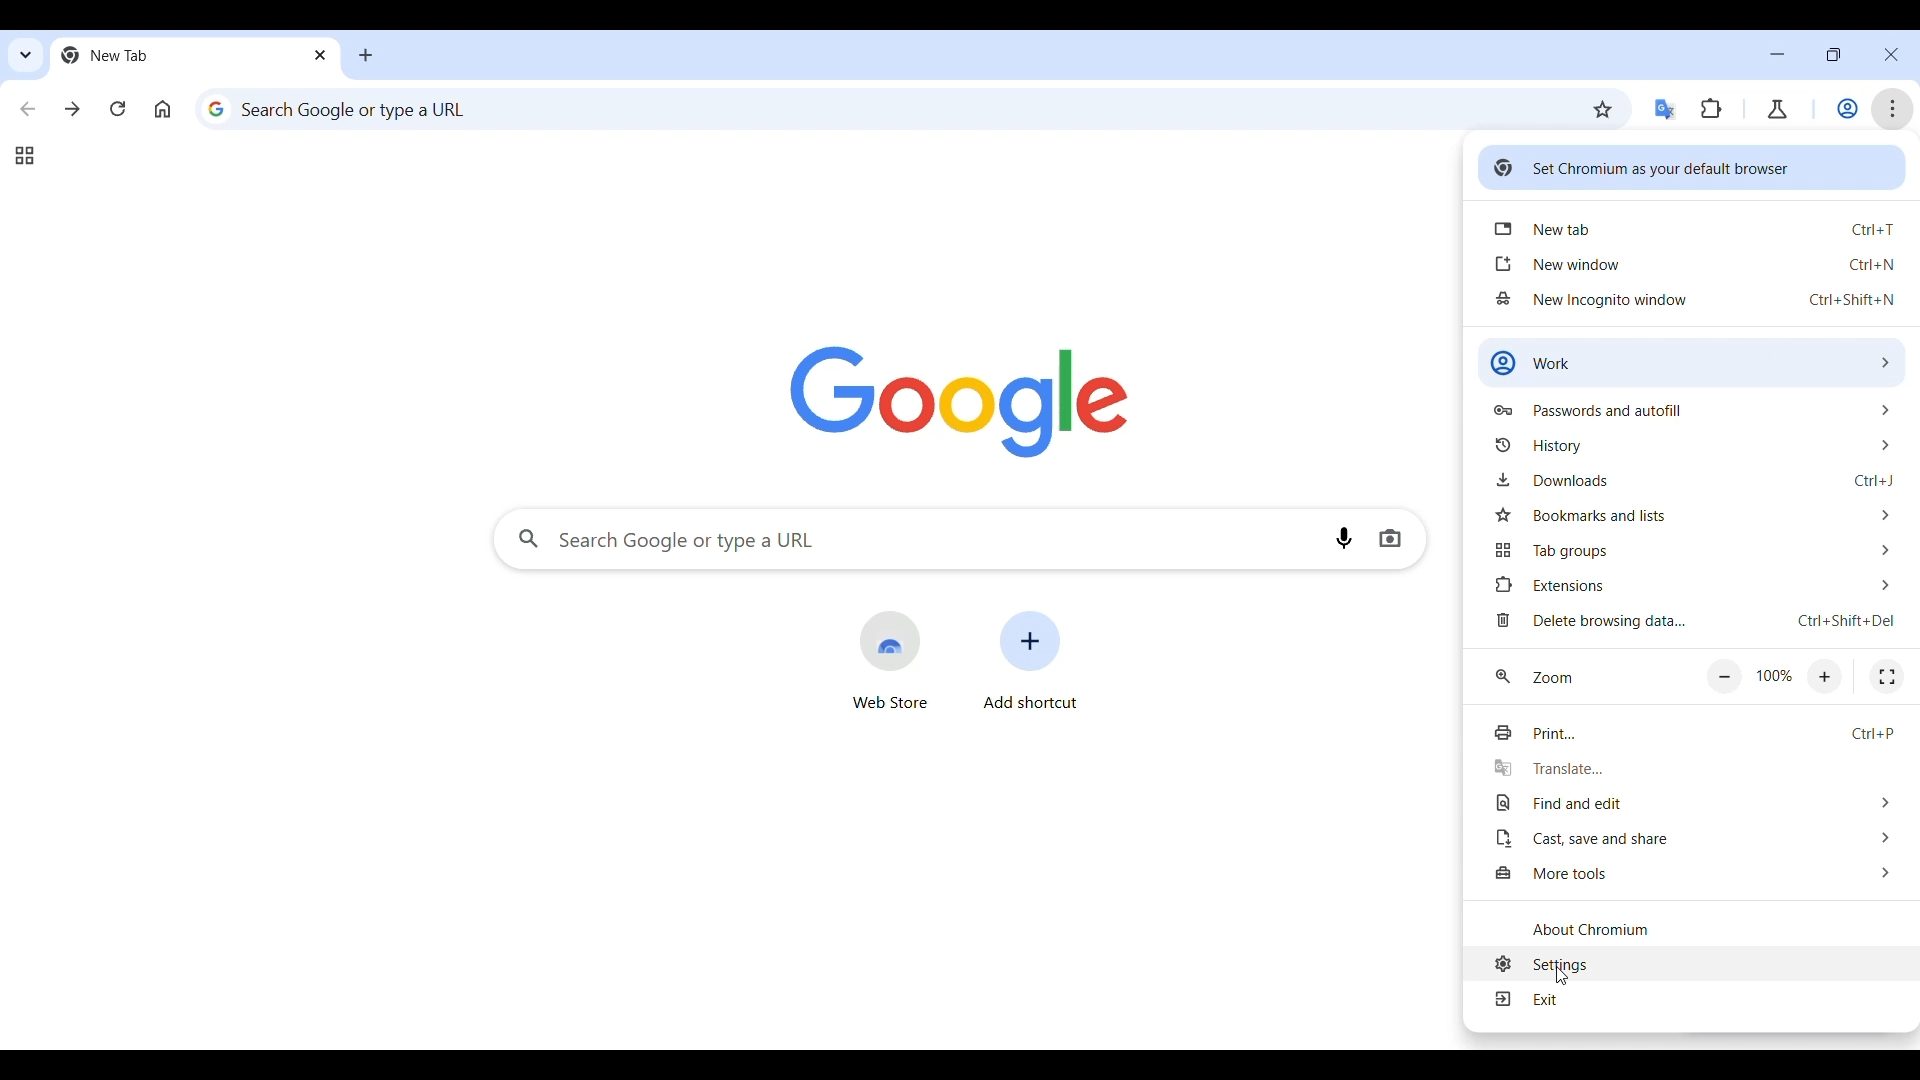 The image size is (1920, 1080). What do you see at coordinates (72, 109) in the screenshot?
I see `Go forward` at bounding box center [72, 109].